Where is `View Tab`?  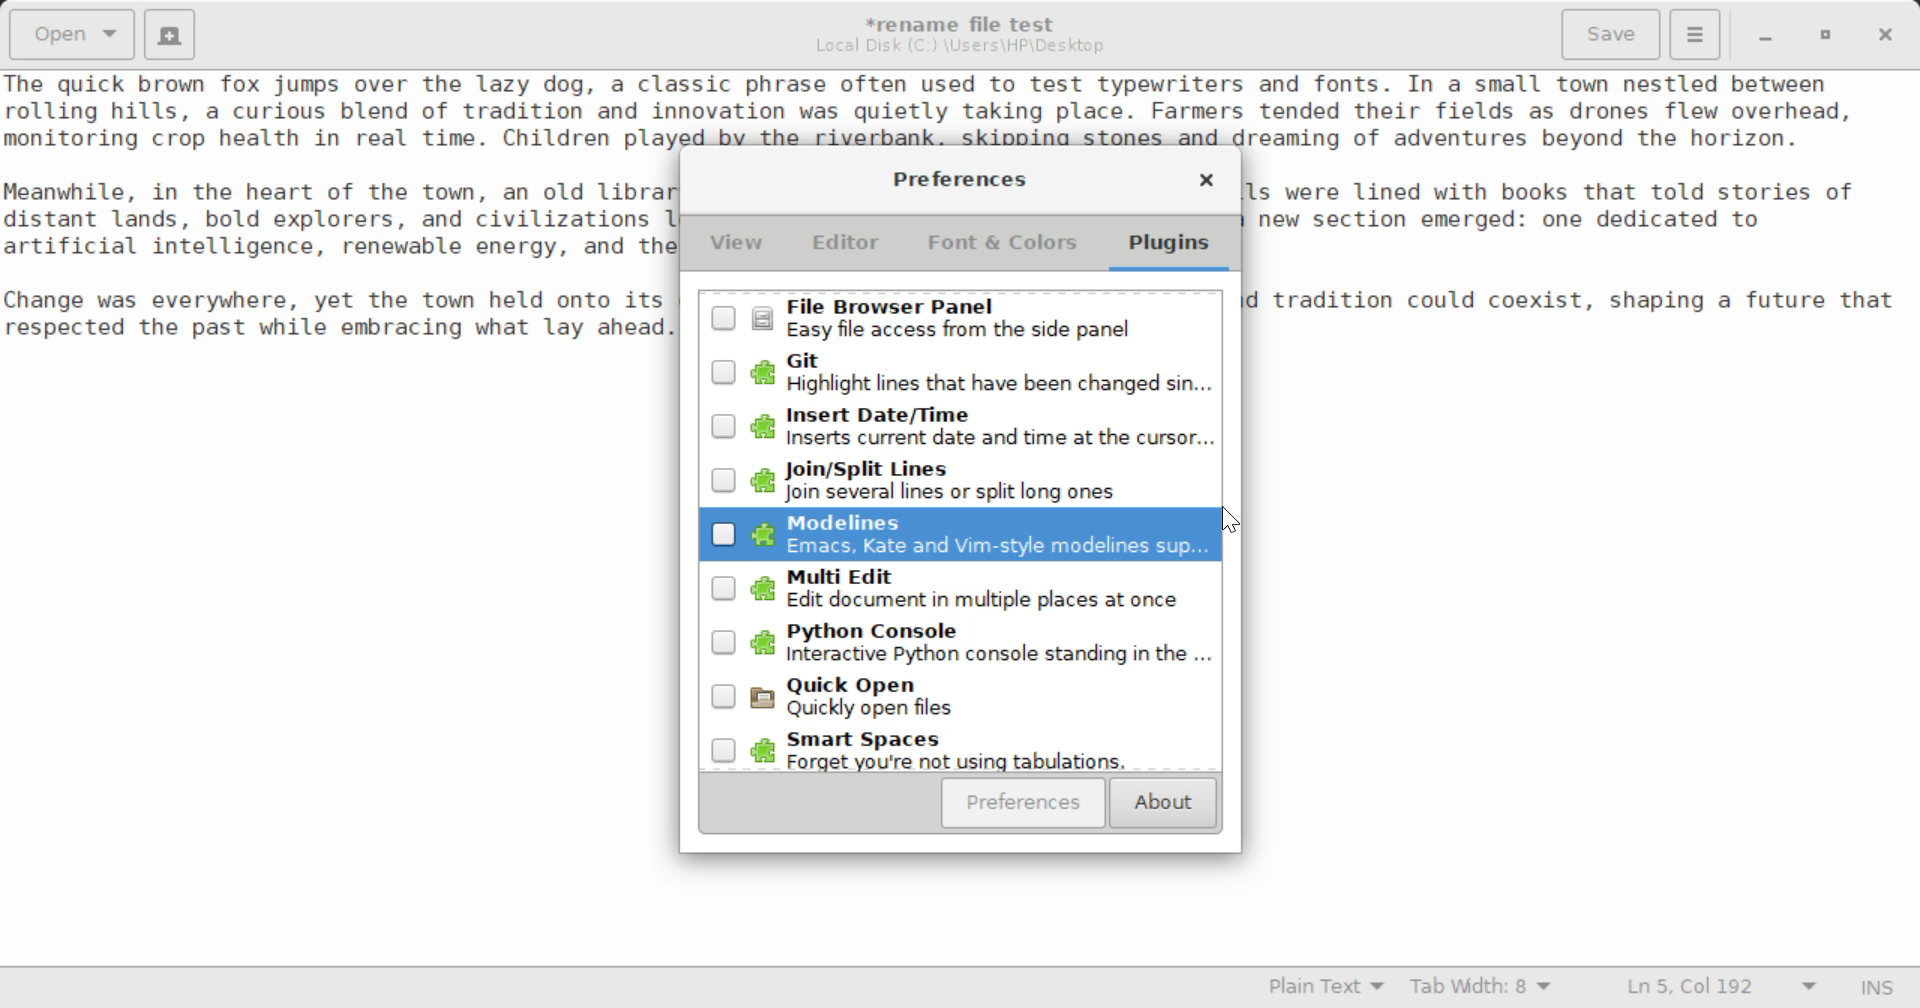
View Tab is located at coordinates (737, 247).